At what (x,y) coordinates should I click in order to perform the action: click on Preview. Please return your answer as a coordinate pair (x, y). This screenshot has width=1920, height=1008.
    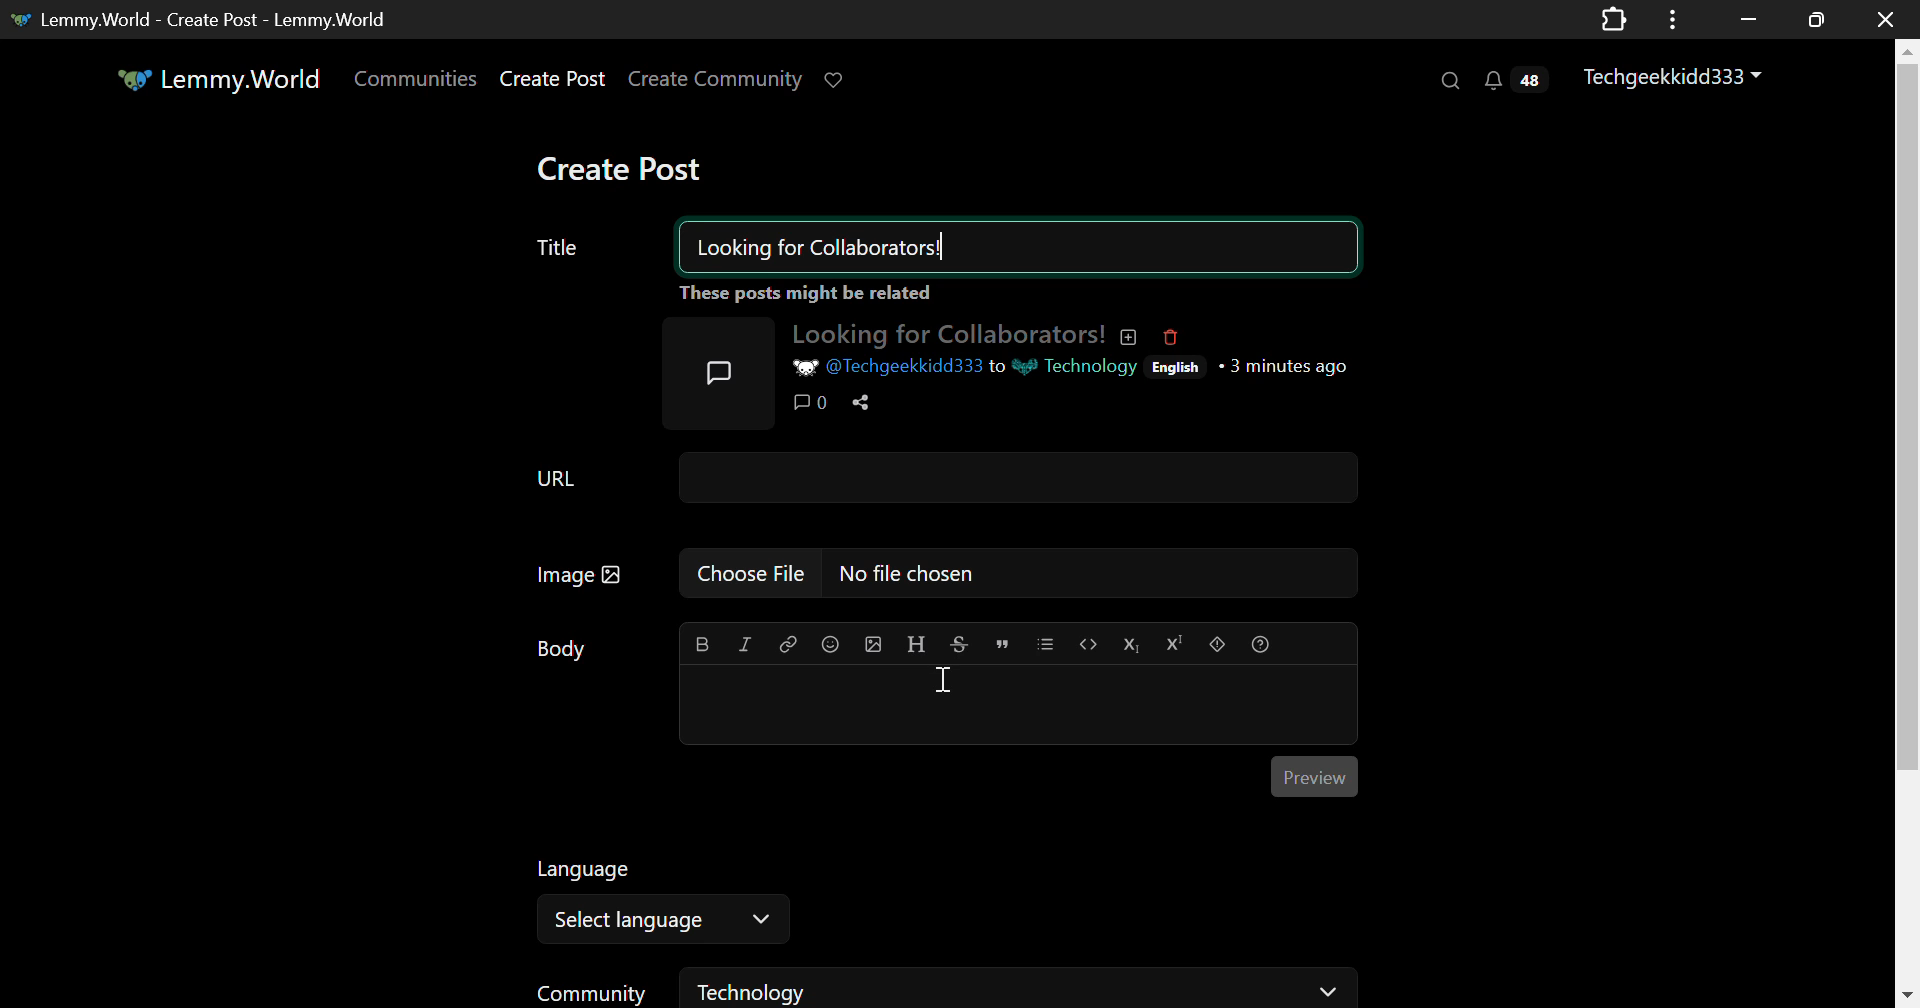
    Looking at the image, I should click on (1314, 778).